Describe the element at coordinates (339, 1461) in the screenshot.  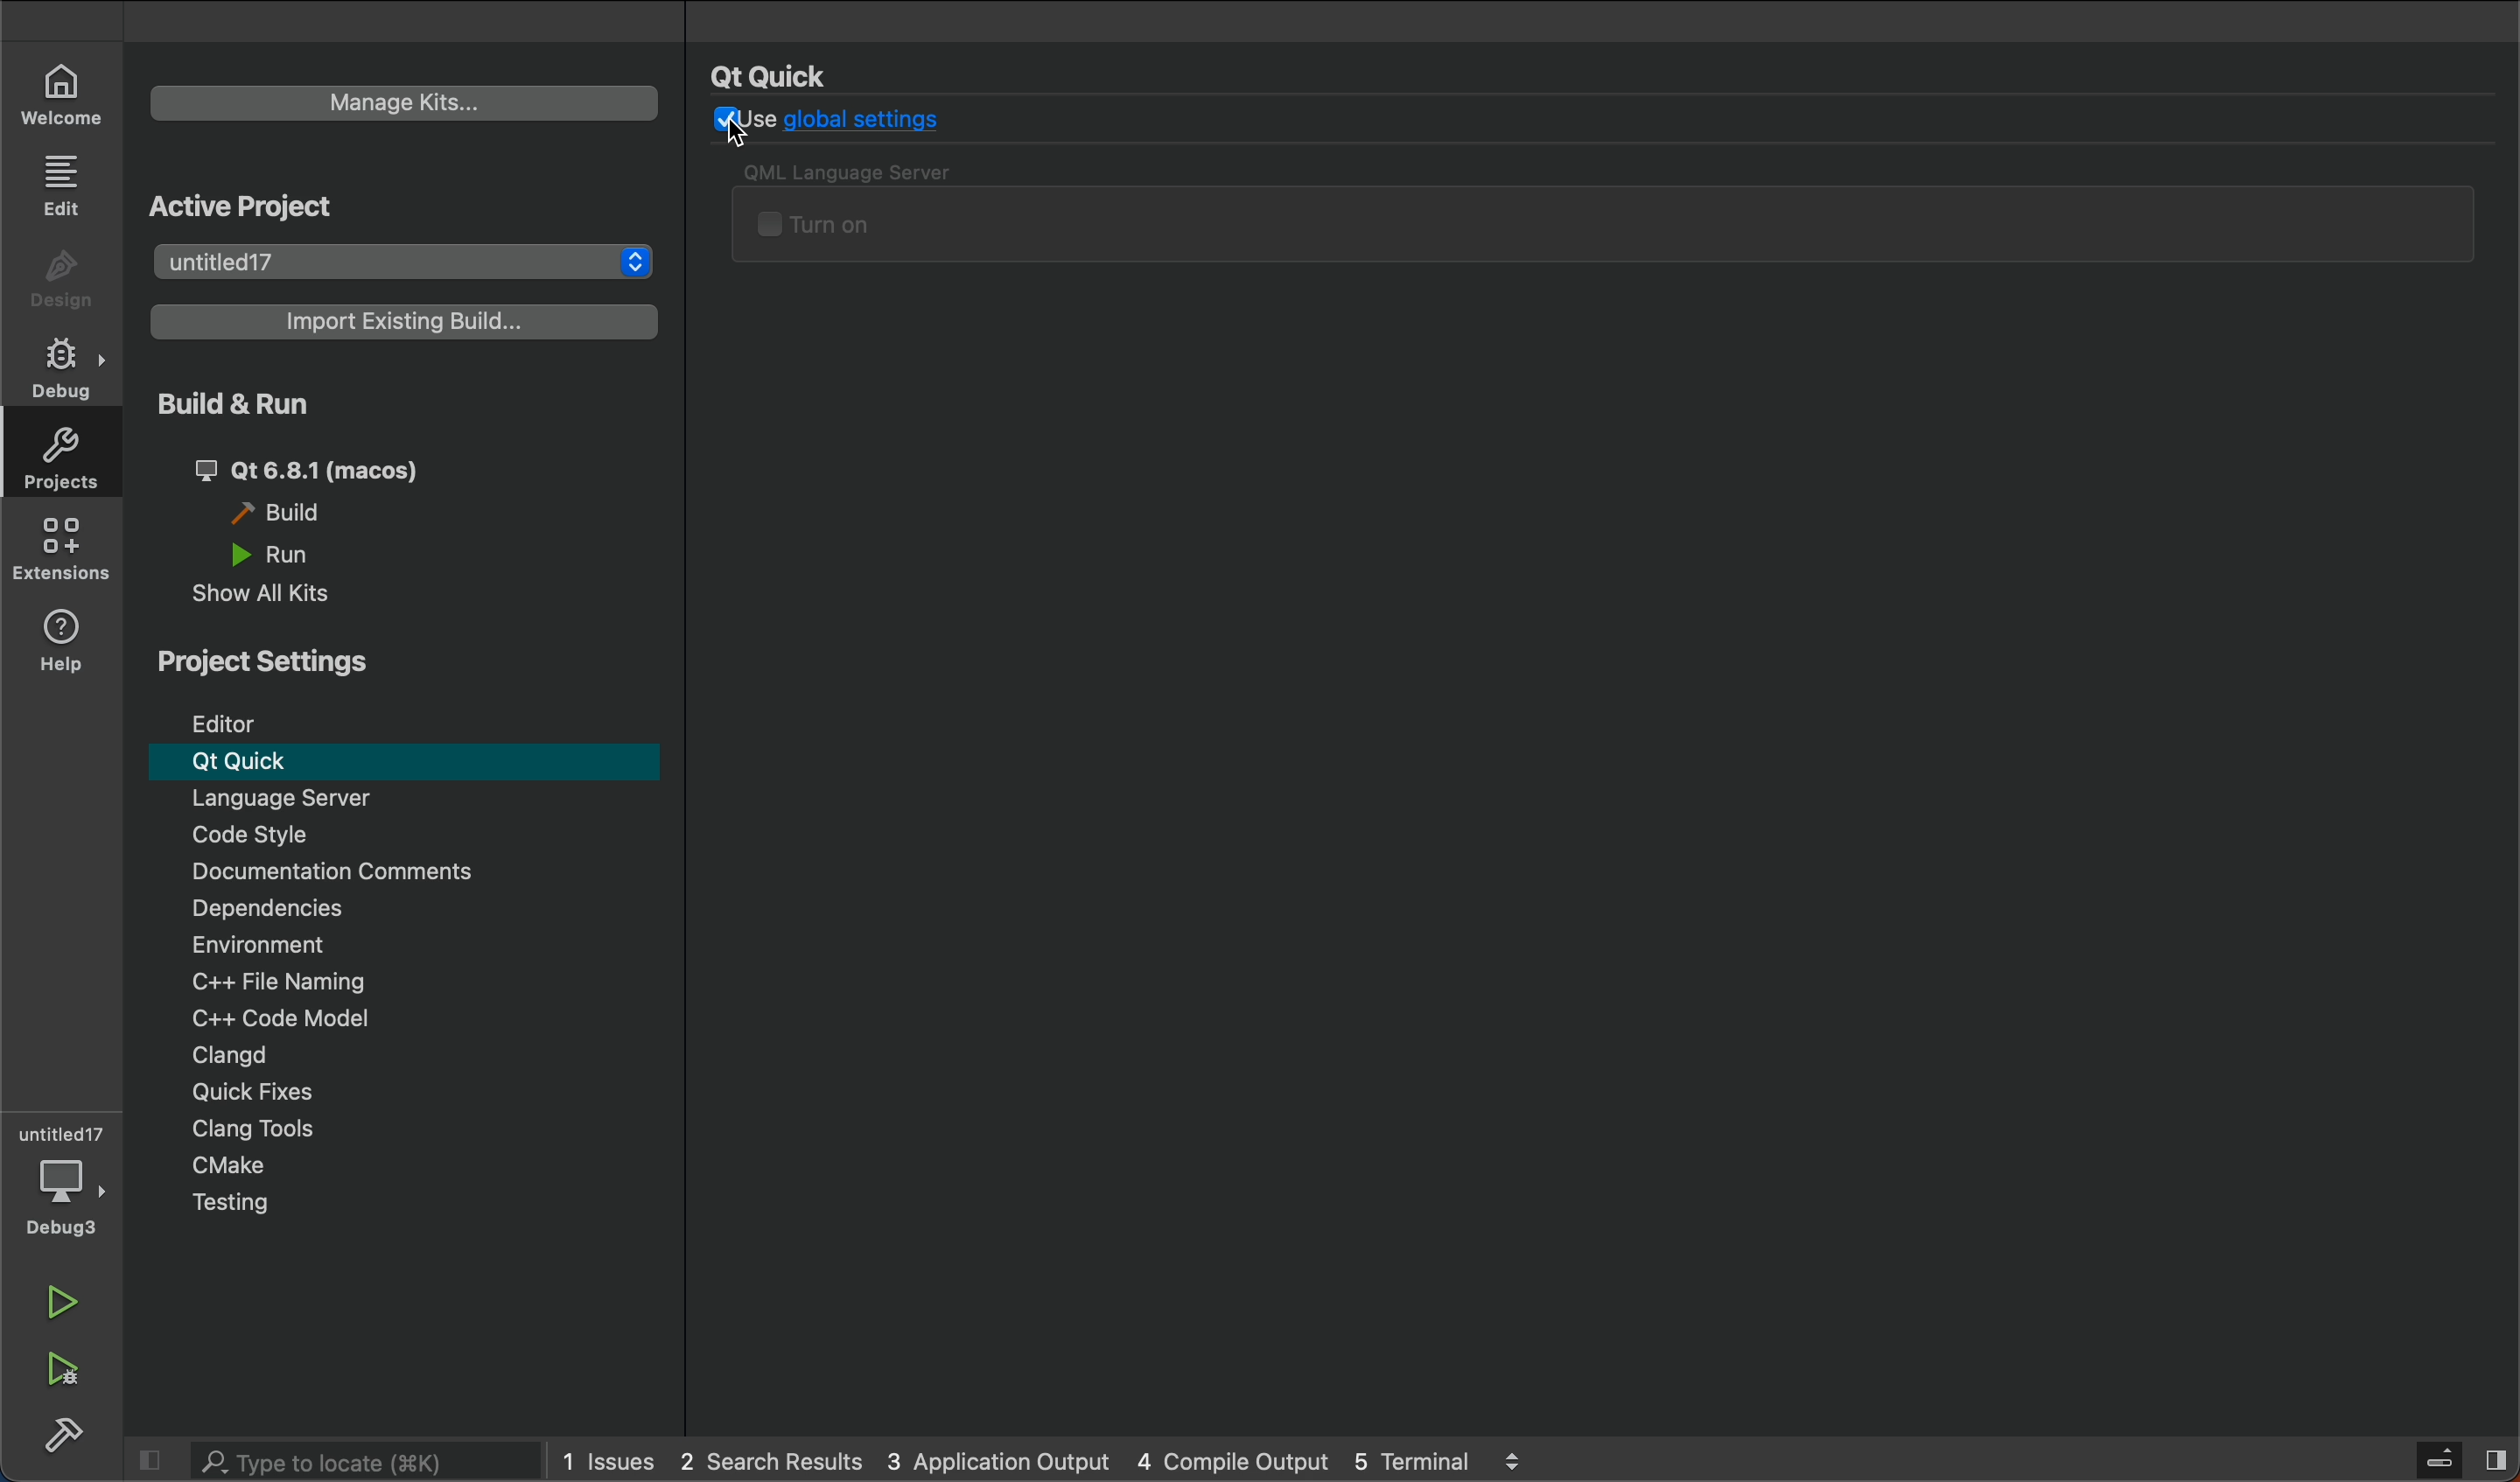
I see `search` at that location.